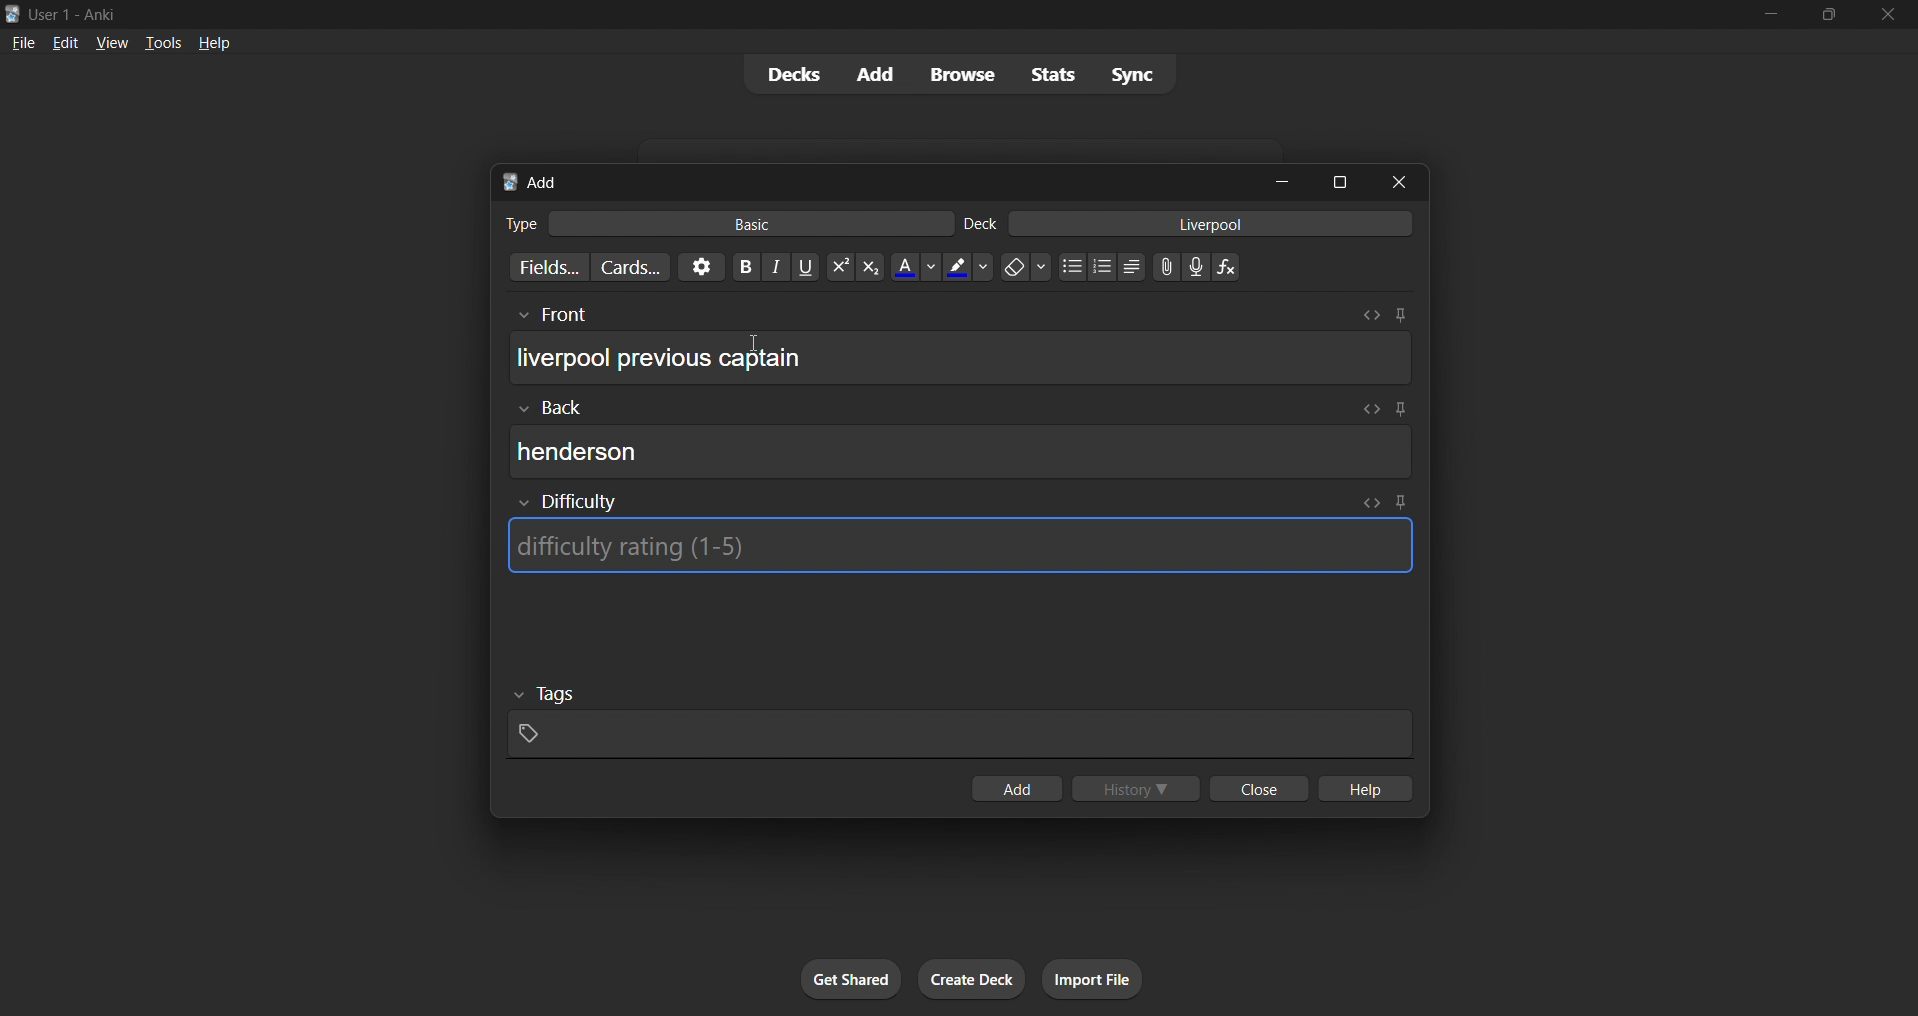 This screenshot has width=1918, height=1016. What do you see at coordinates (1025, 266) in the screenshot?
I see `clear` at bounding box center [1025, 266].